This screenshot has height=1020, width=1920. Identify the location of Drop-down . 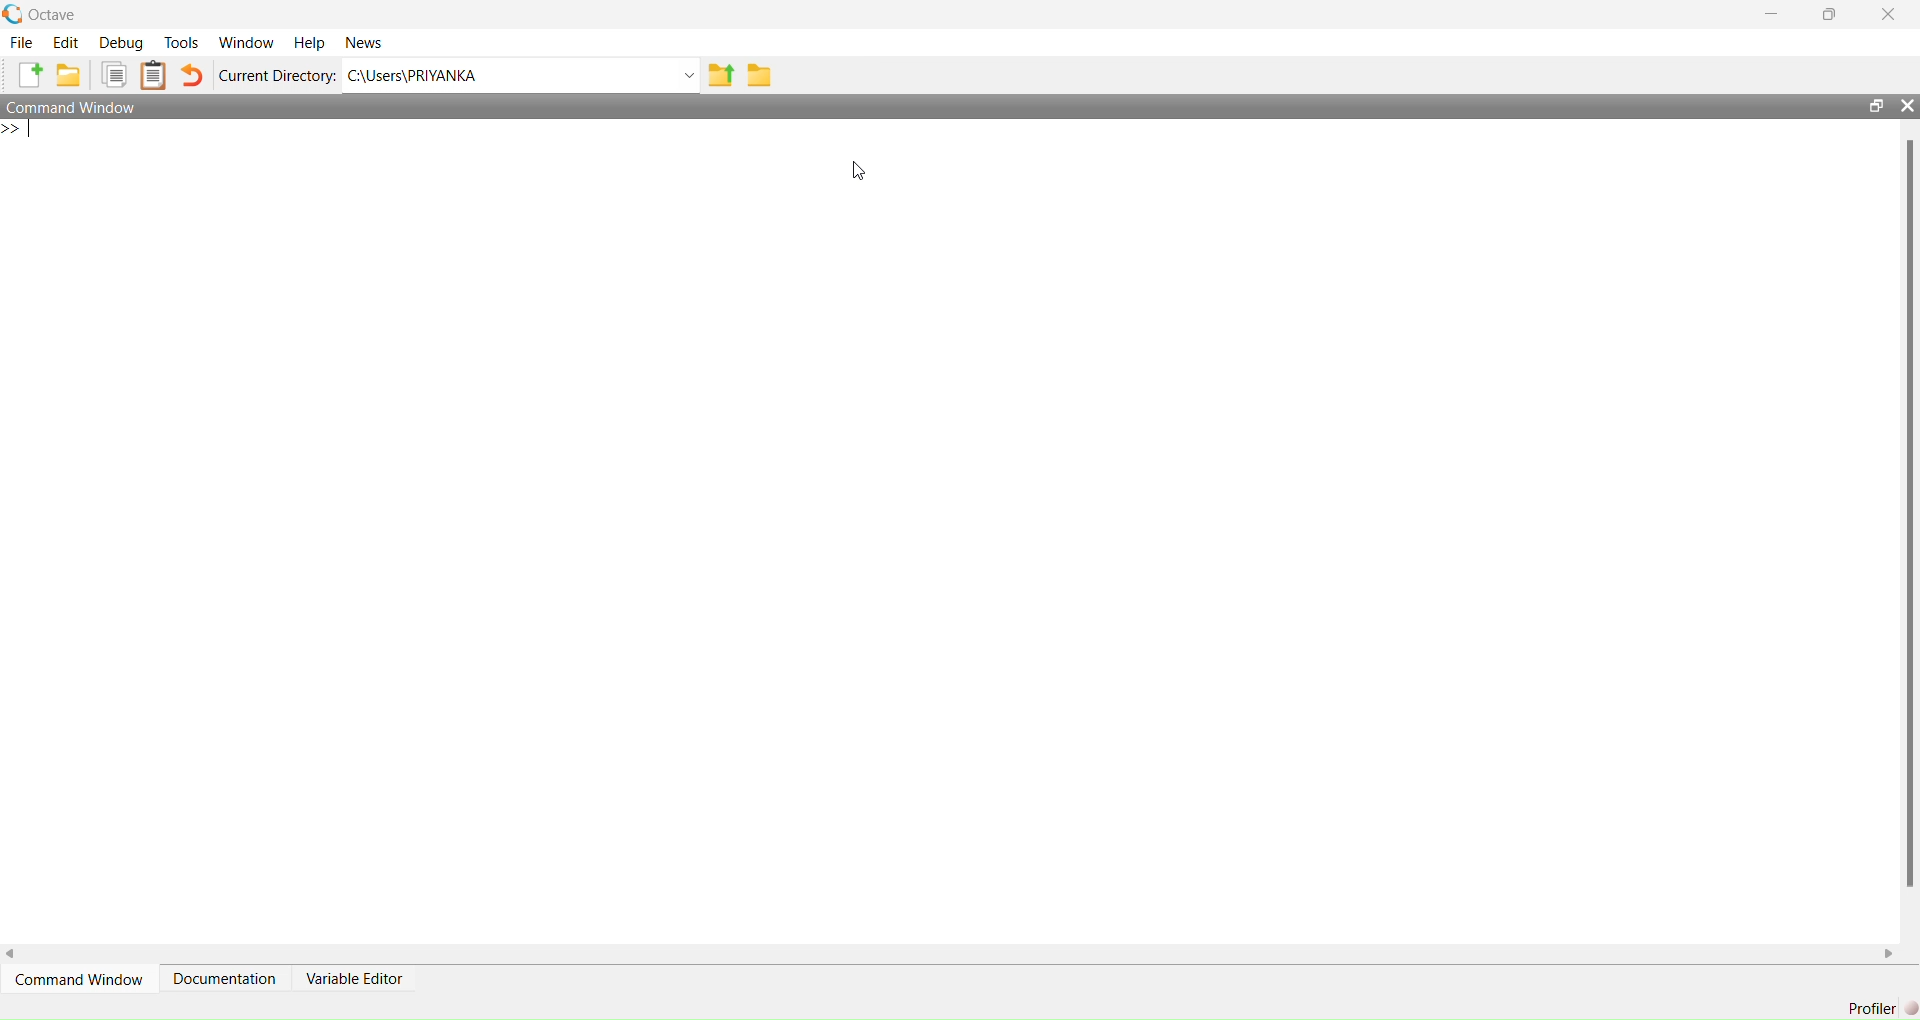
(688, 76).